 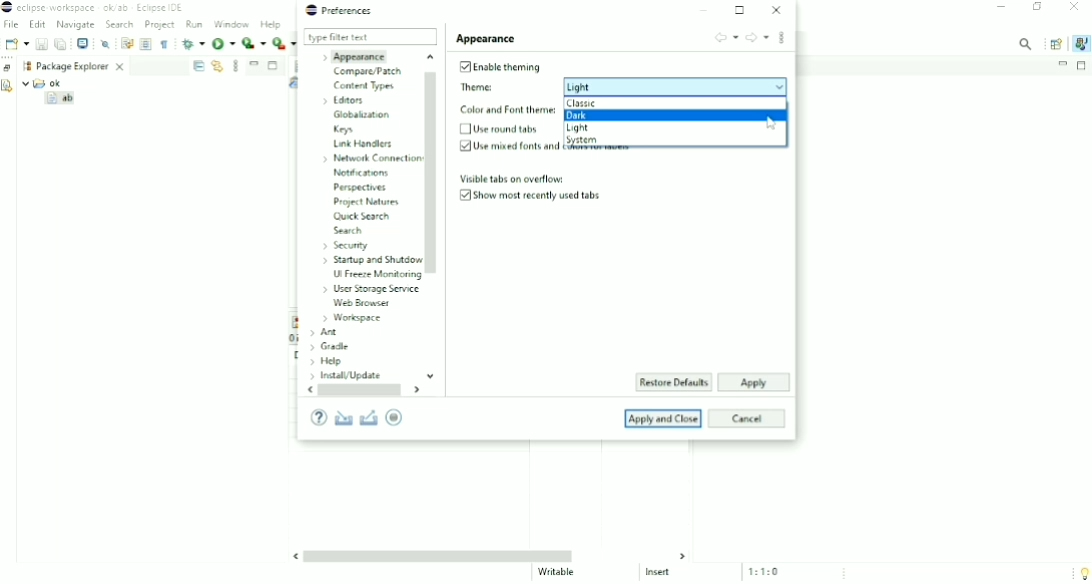 What do you see at coordinates (433, 215) in the screenshot?
I see `Vertical scrollbar` at bounding box center [433, 215].